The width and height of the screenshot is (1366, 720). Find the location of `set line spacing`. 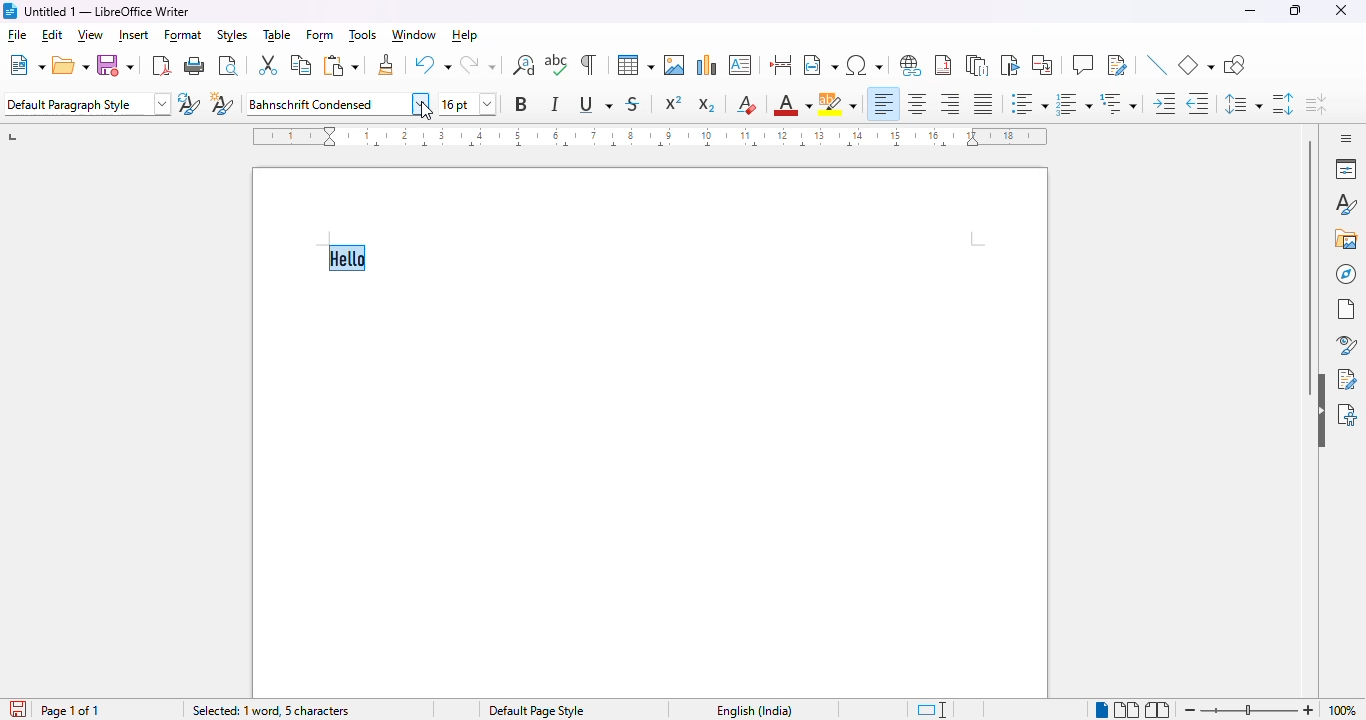

set line spacing is located at coordinates (1243, 102).